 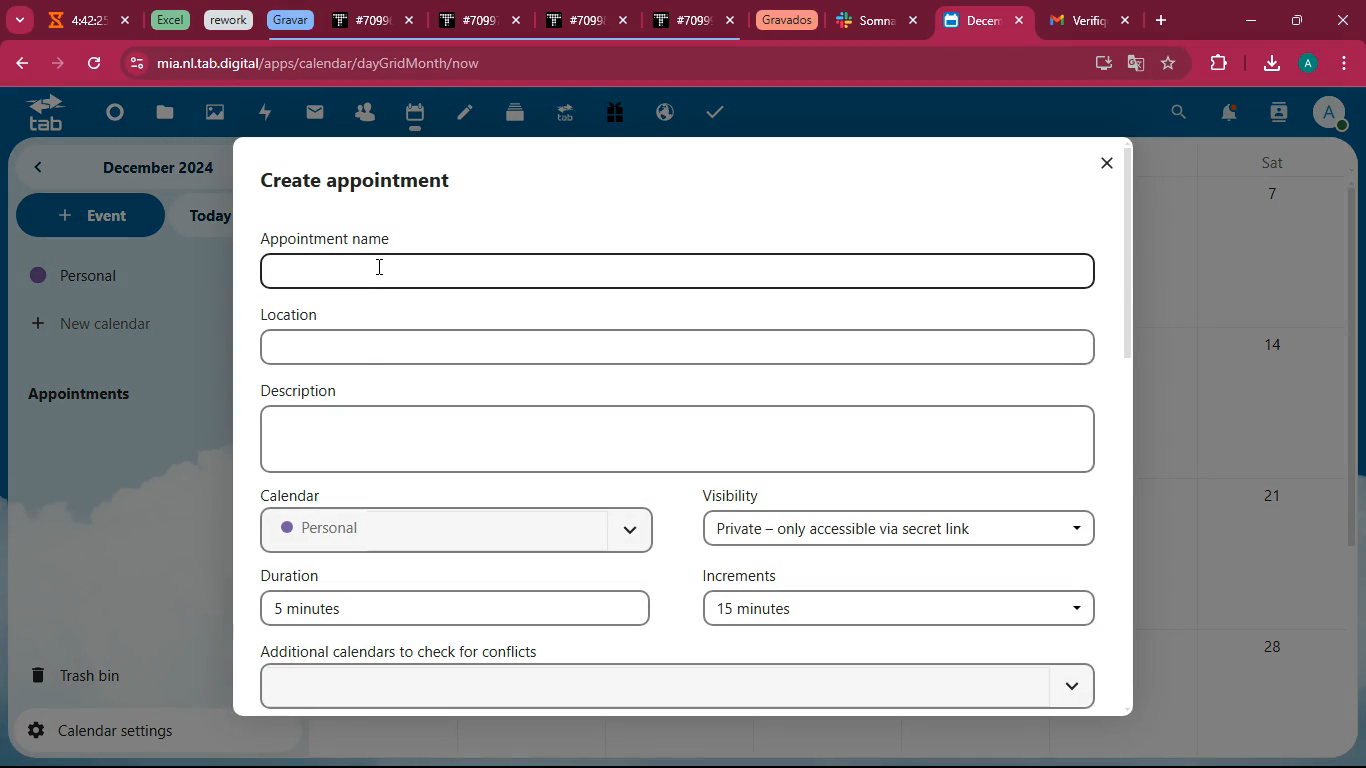 What do you see at coordinates (972, 26) in the screenshot?
I see `current tab` at bounding box center [972, 26].